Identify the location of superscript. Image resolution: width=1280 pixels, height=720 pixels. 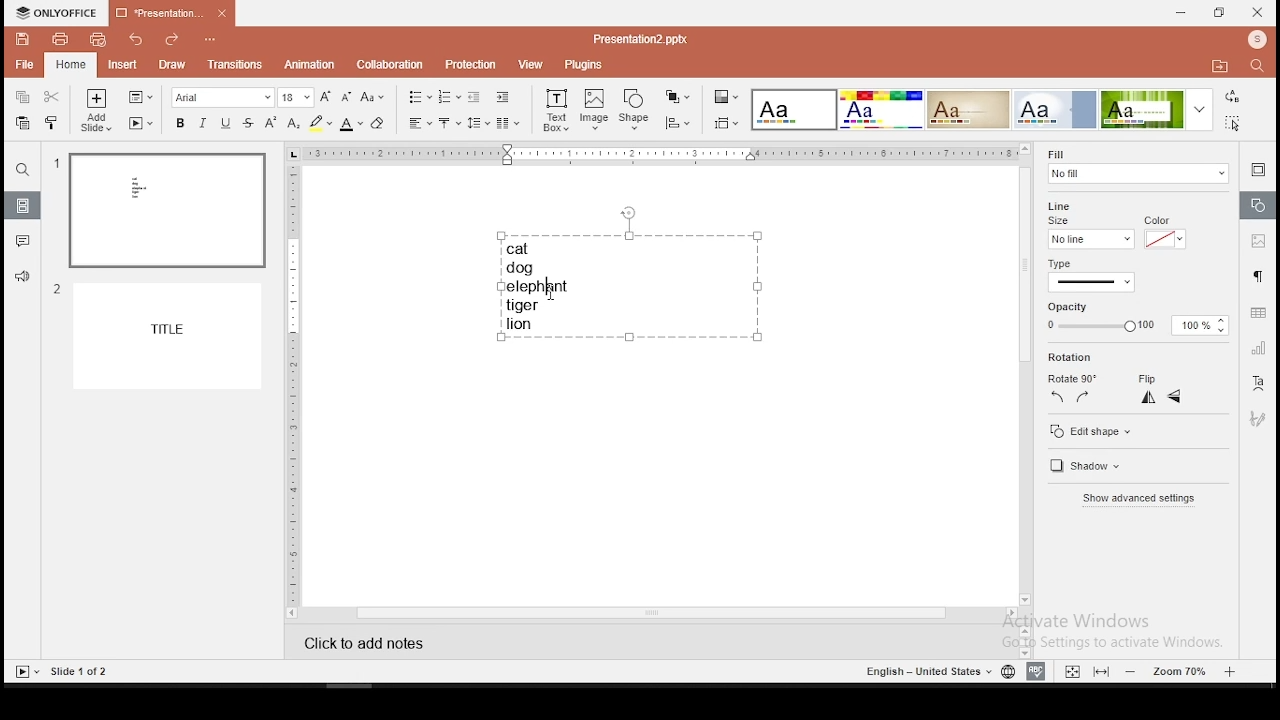
(266, 122).